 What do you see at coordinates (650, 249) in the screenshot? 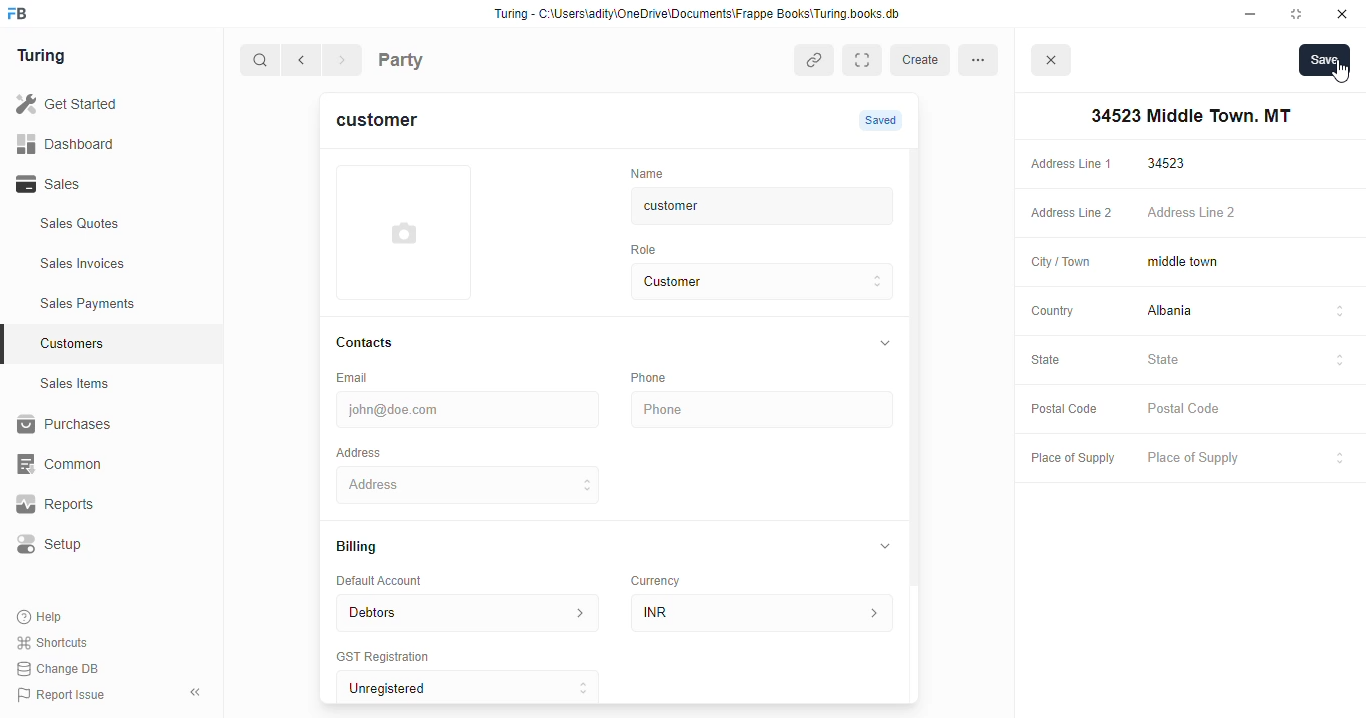
I see `Role` at bounding box center [650, 249].